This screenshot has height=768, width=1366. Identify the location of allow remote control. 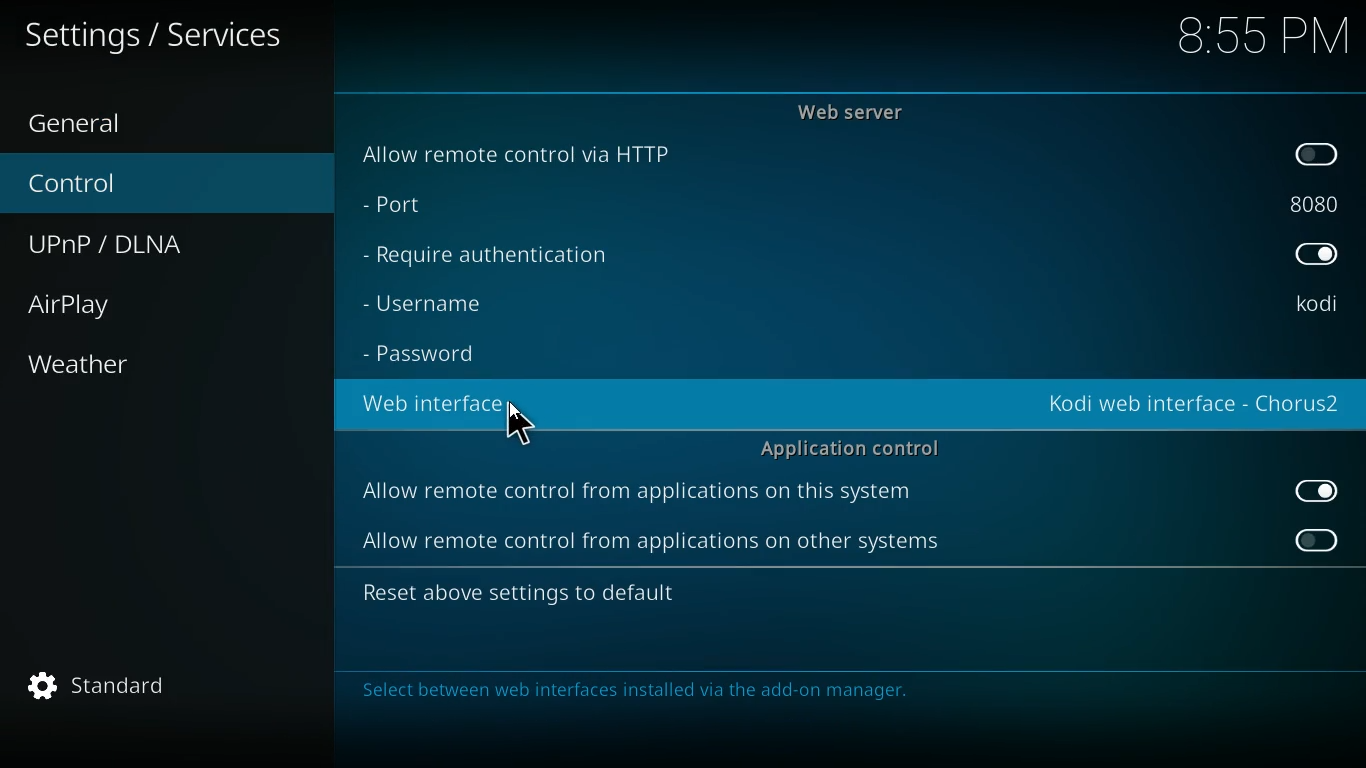
(648, 544).